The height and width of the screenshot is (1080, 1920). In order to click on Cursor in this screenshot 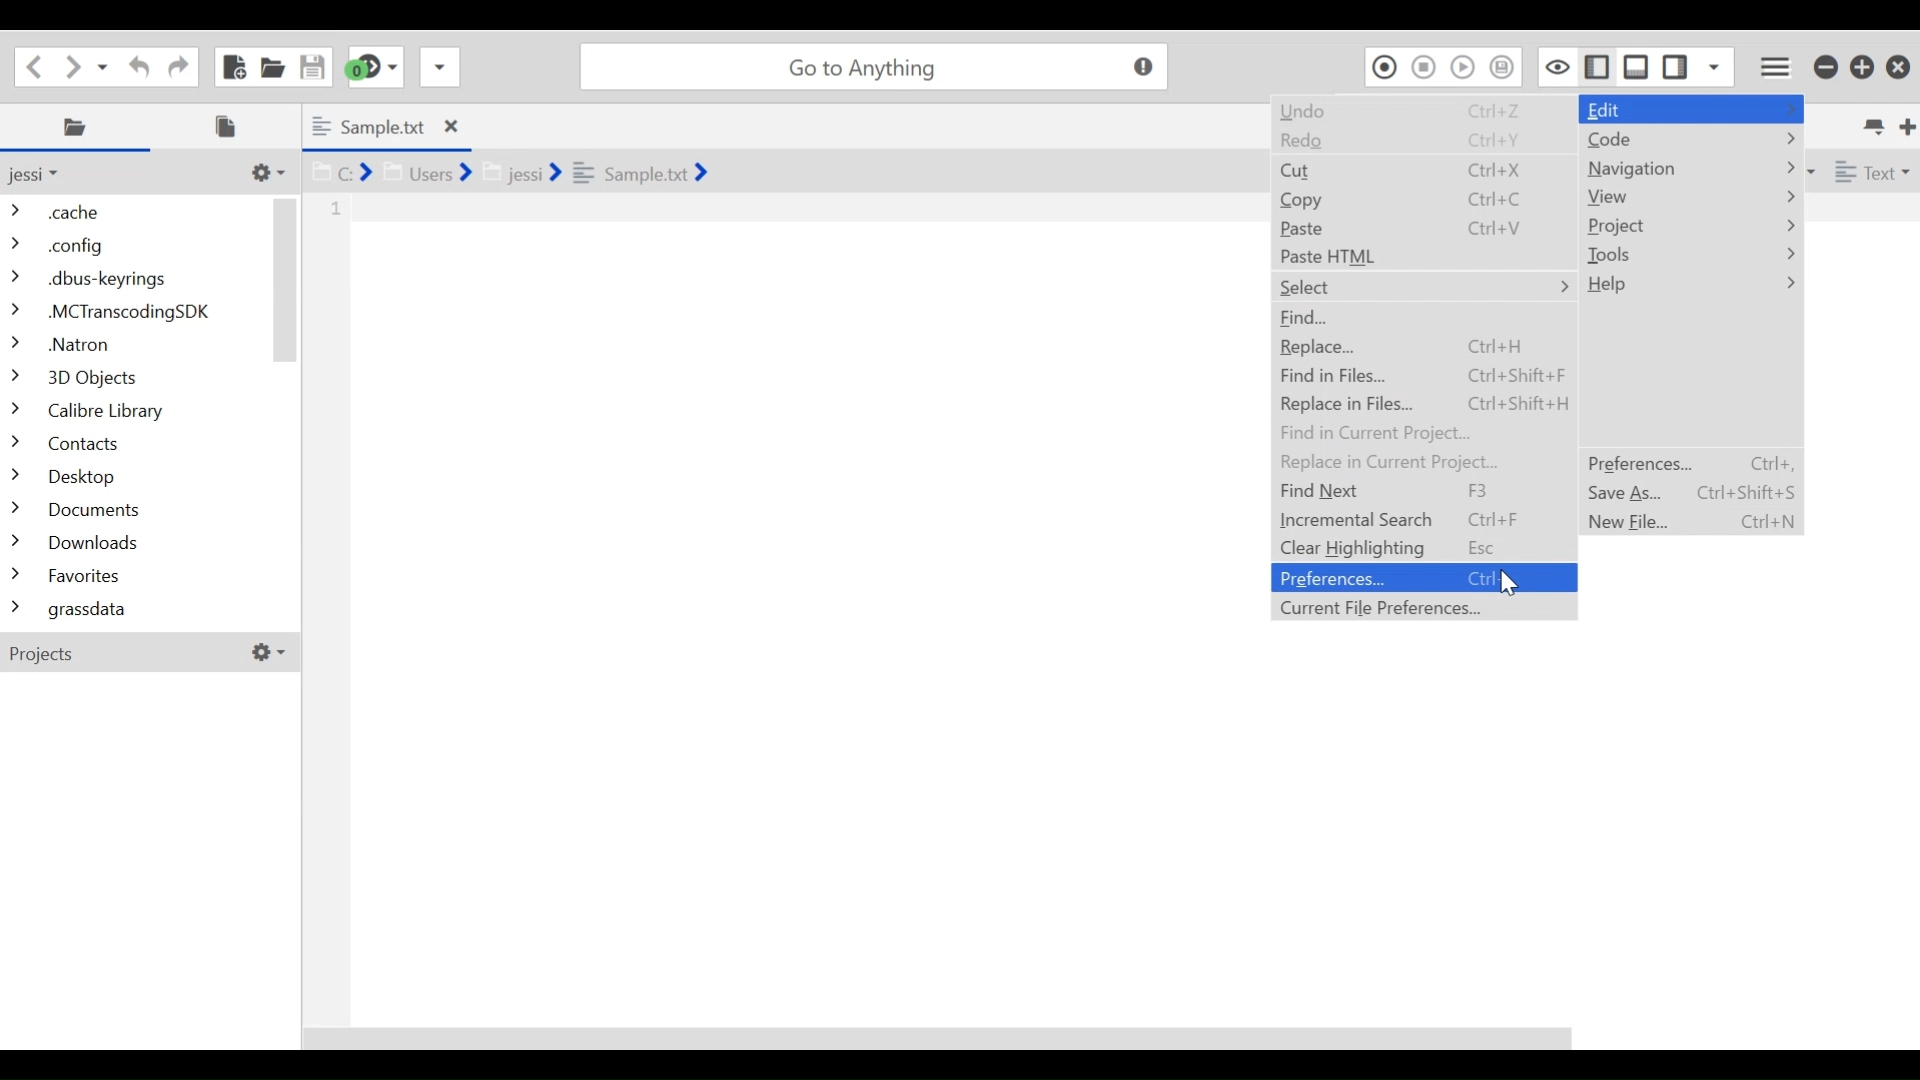, I will do `click(1511, 584)`.